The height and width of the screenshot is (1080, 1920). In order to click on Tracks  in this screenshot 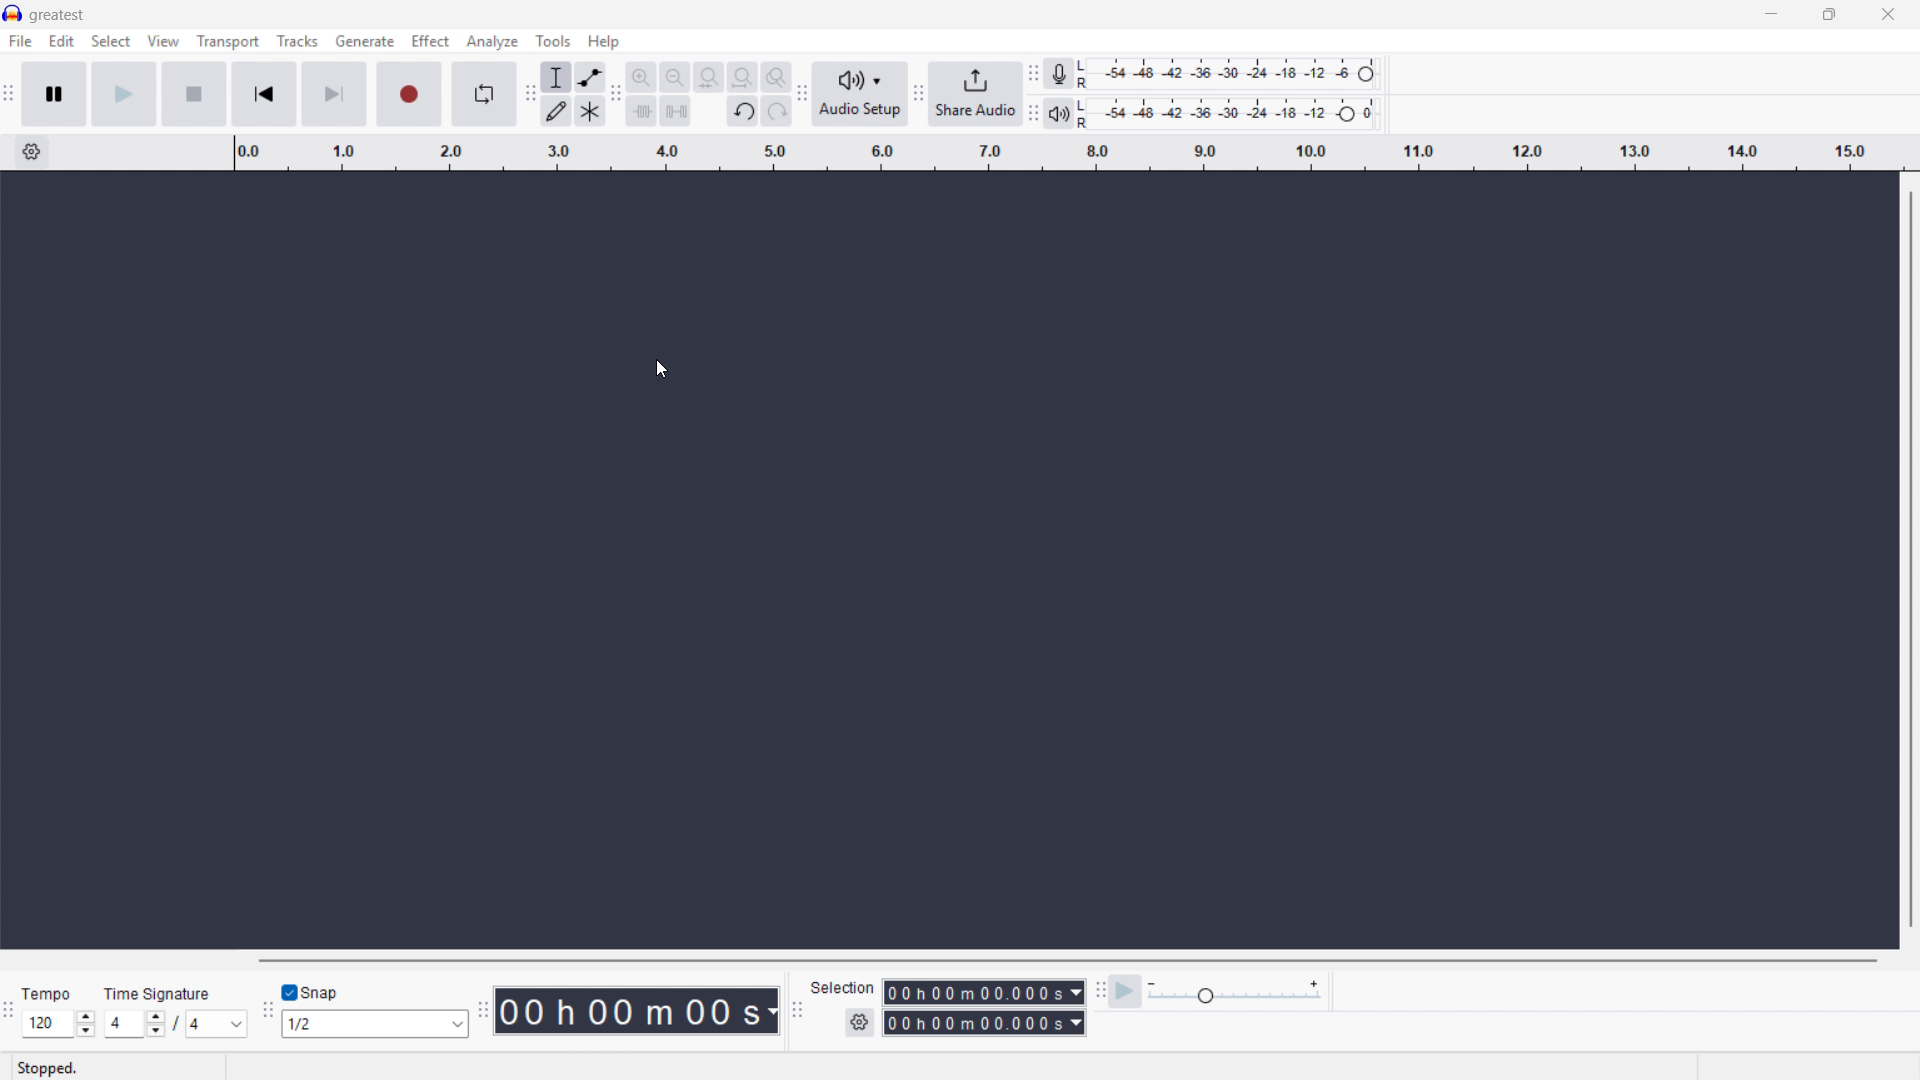, I will do `click(298, 42)`.